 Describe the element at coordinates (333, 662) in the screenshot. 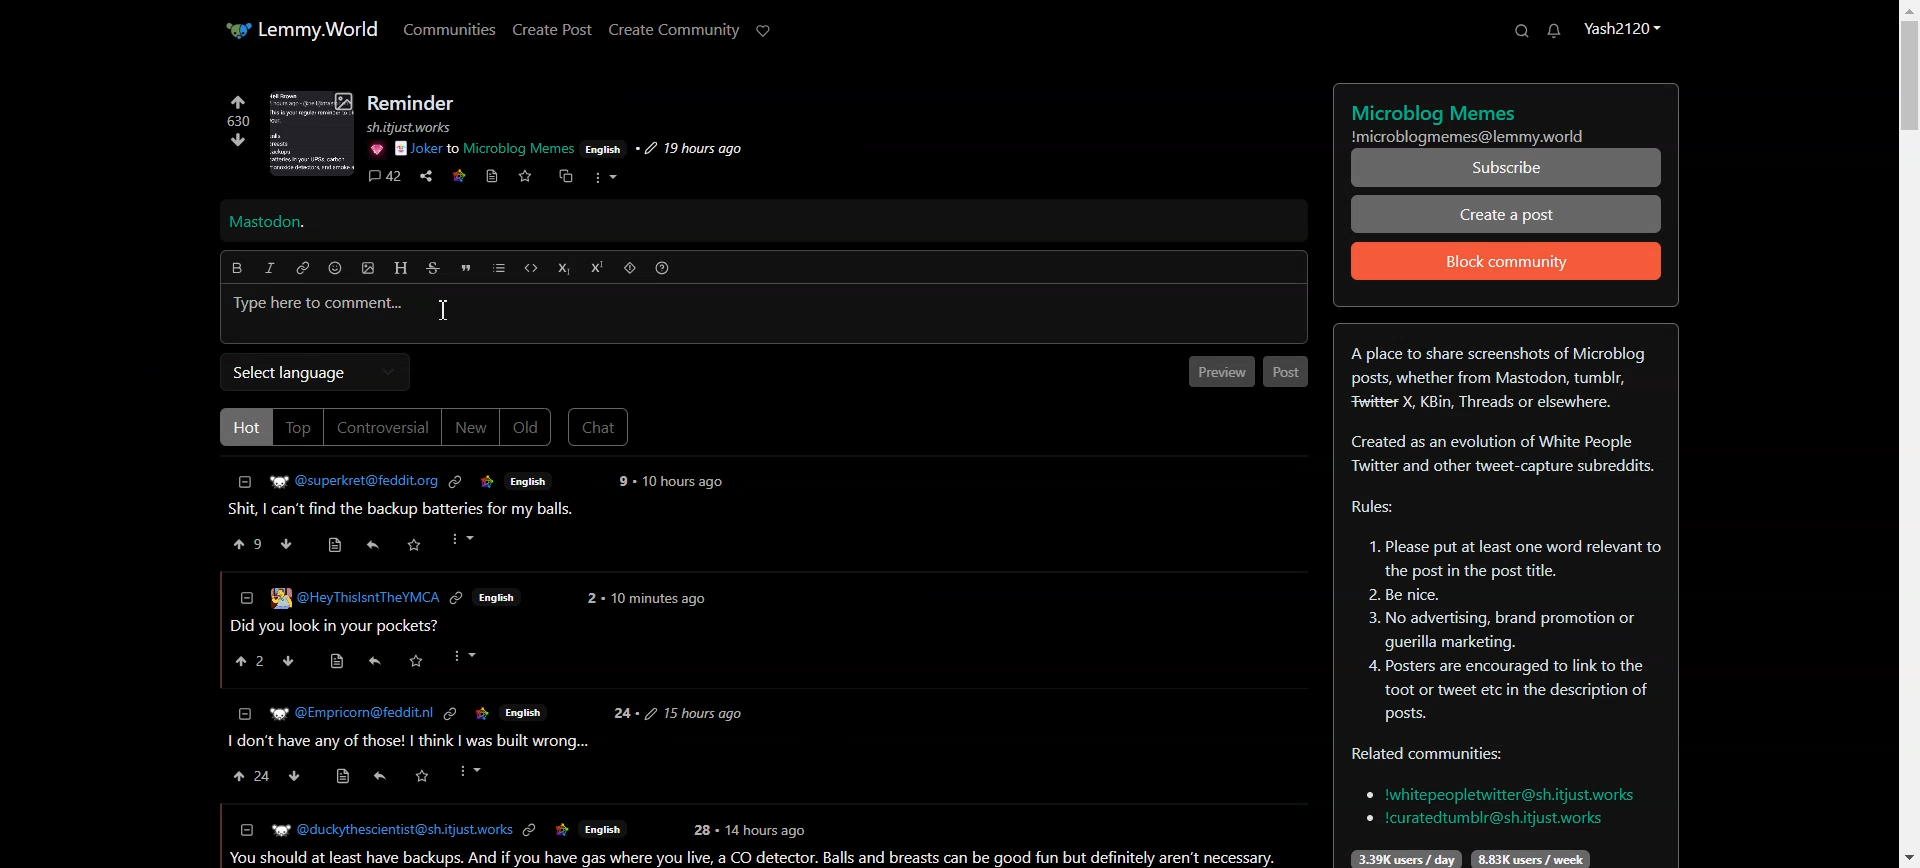

I see `` at that location.